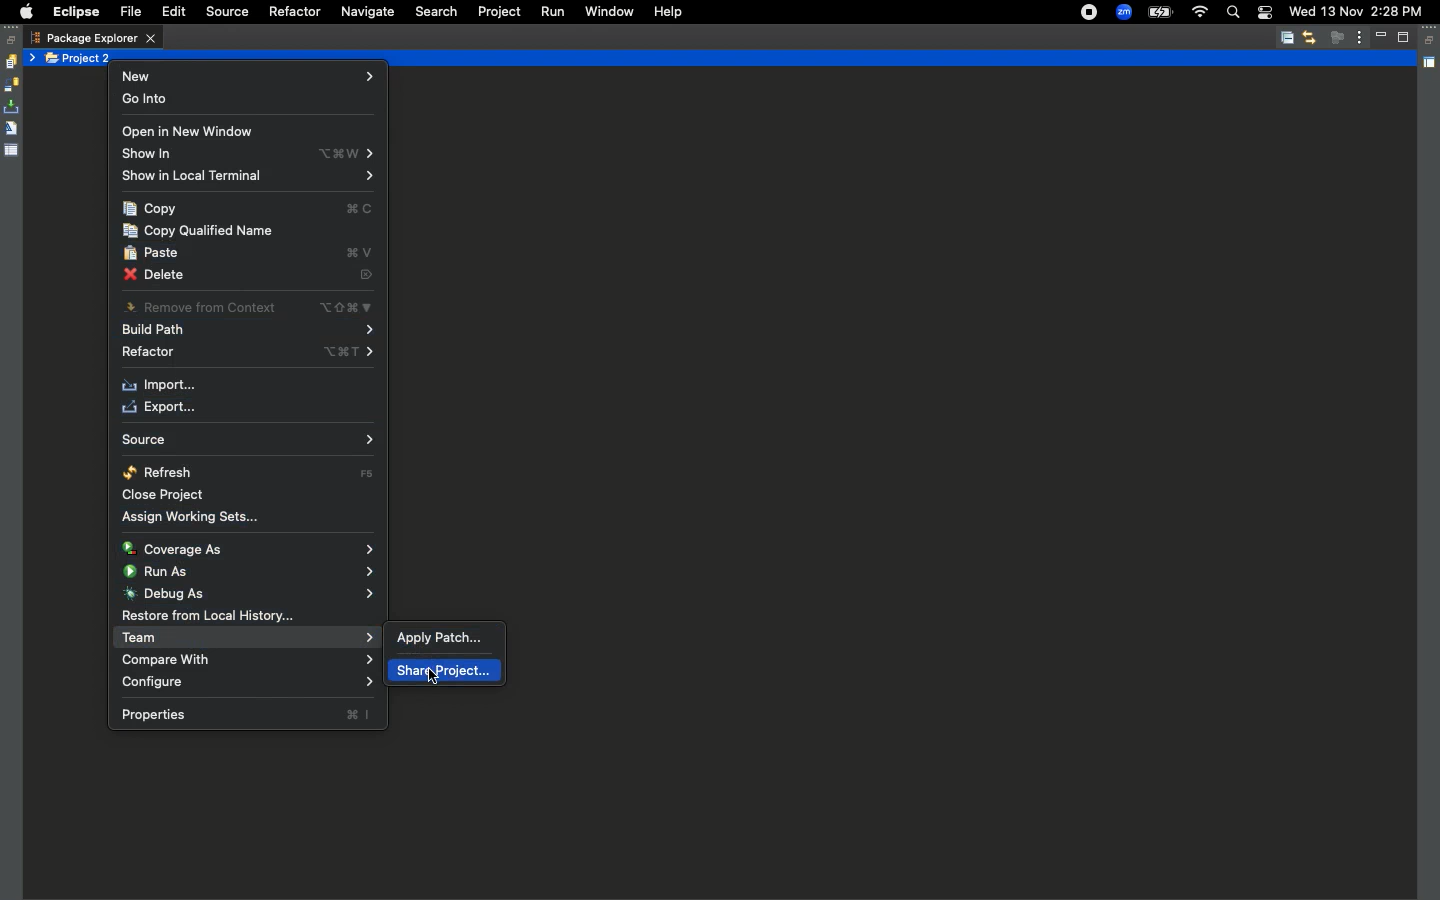 This screenshot has height=900, width=1440. I want to click on Properties, so click(12, 149).